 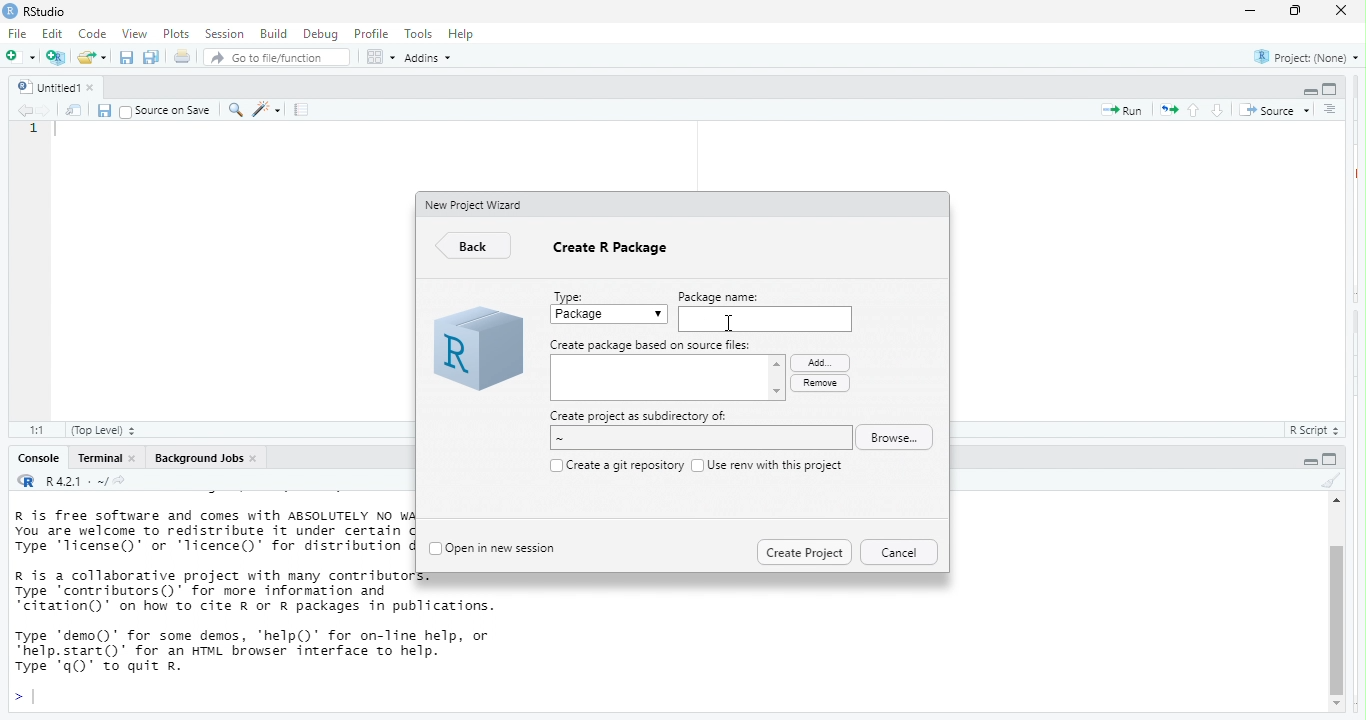 What do you see at coordinates (105, 110) in the screenshot?
I see `save current document` at bounding box center [105, 110].